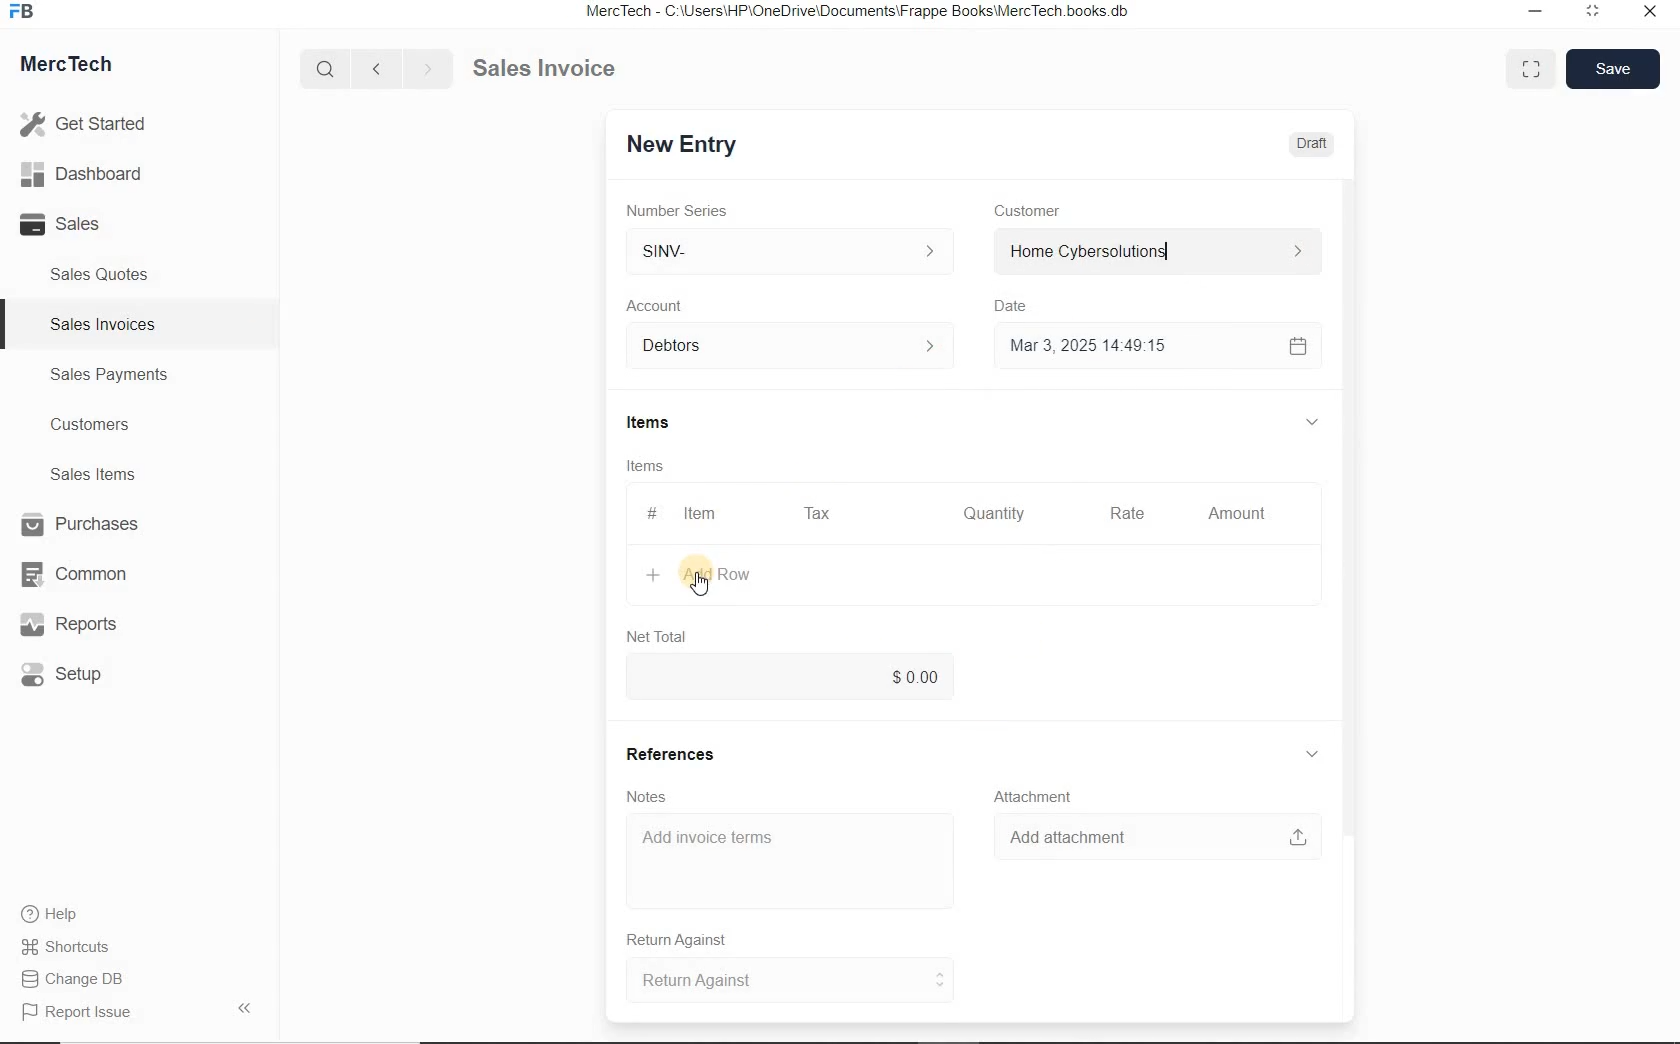 The width and height of the screenshot is (1680, 1044). I want to click on Net Total, so click(659, 636).